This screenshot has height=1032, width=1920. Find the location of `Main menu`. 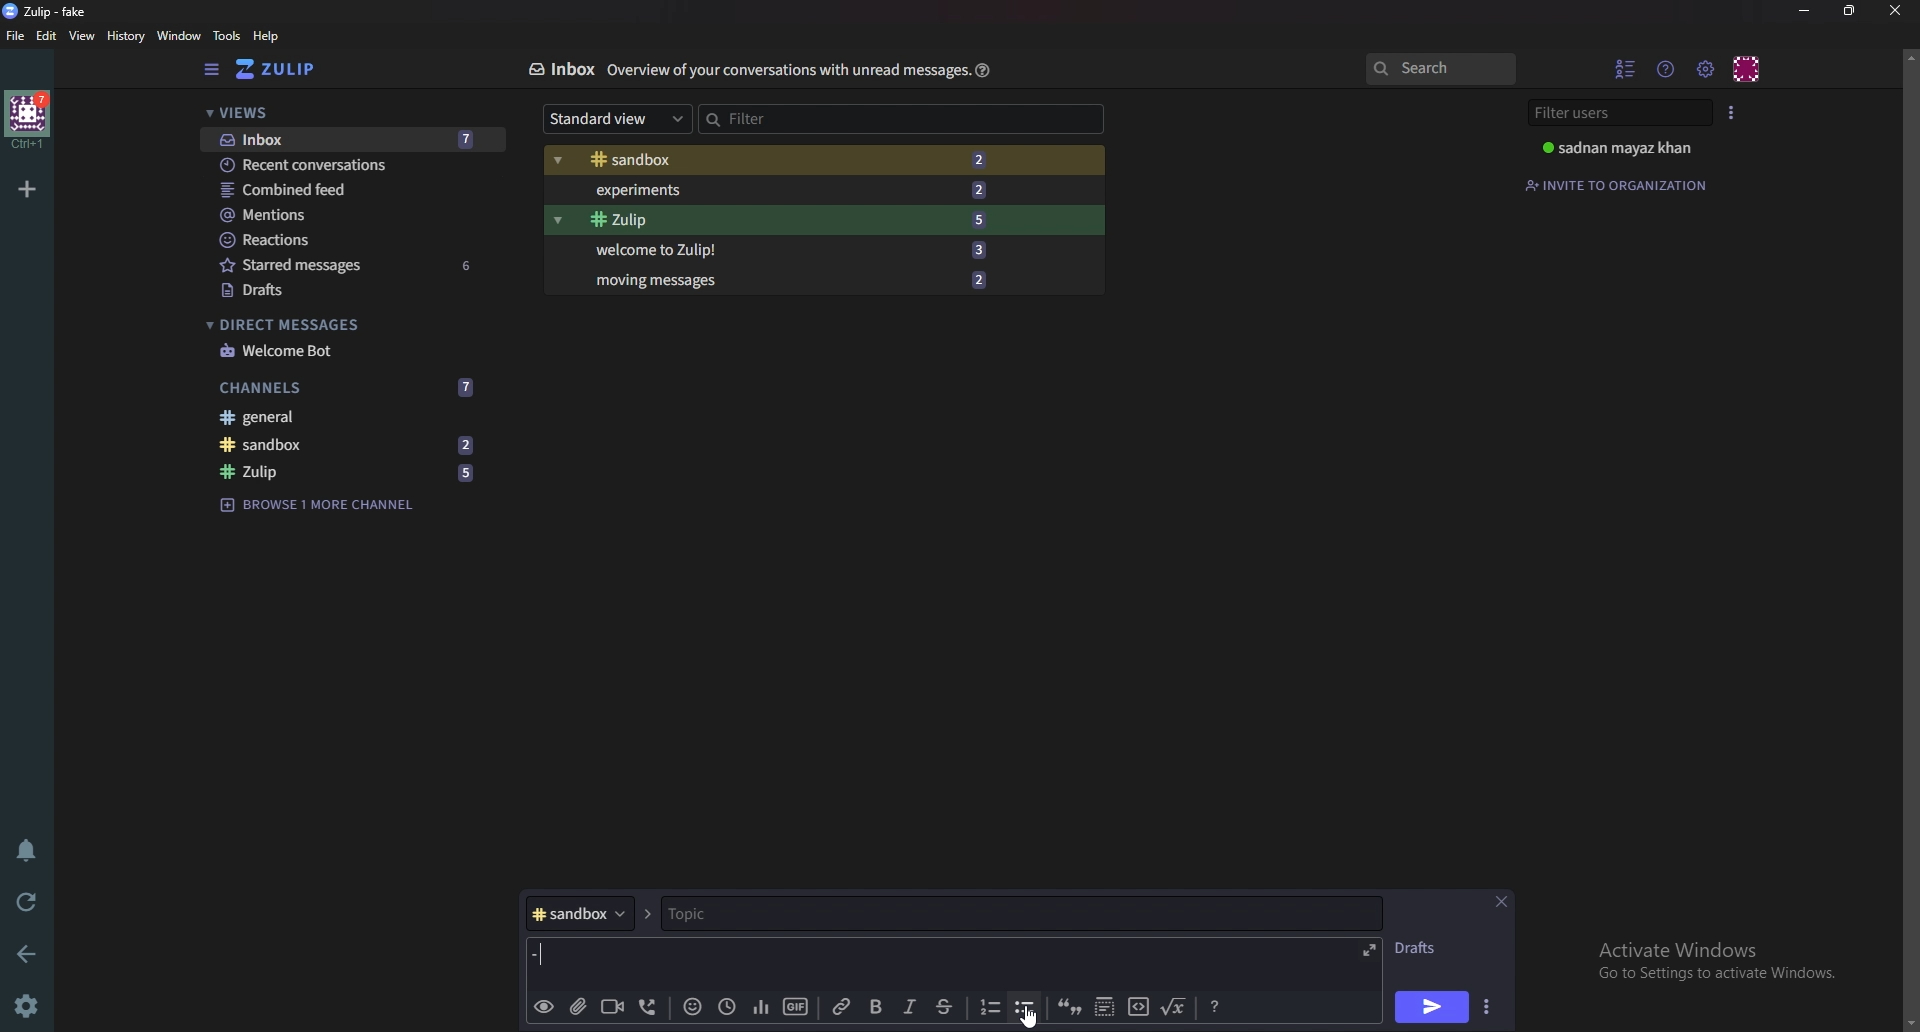

Main menu is located at coordinates (1705, 70).